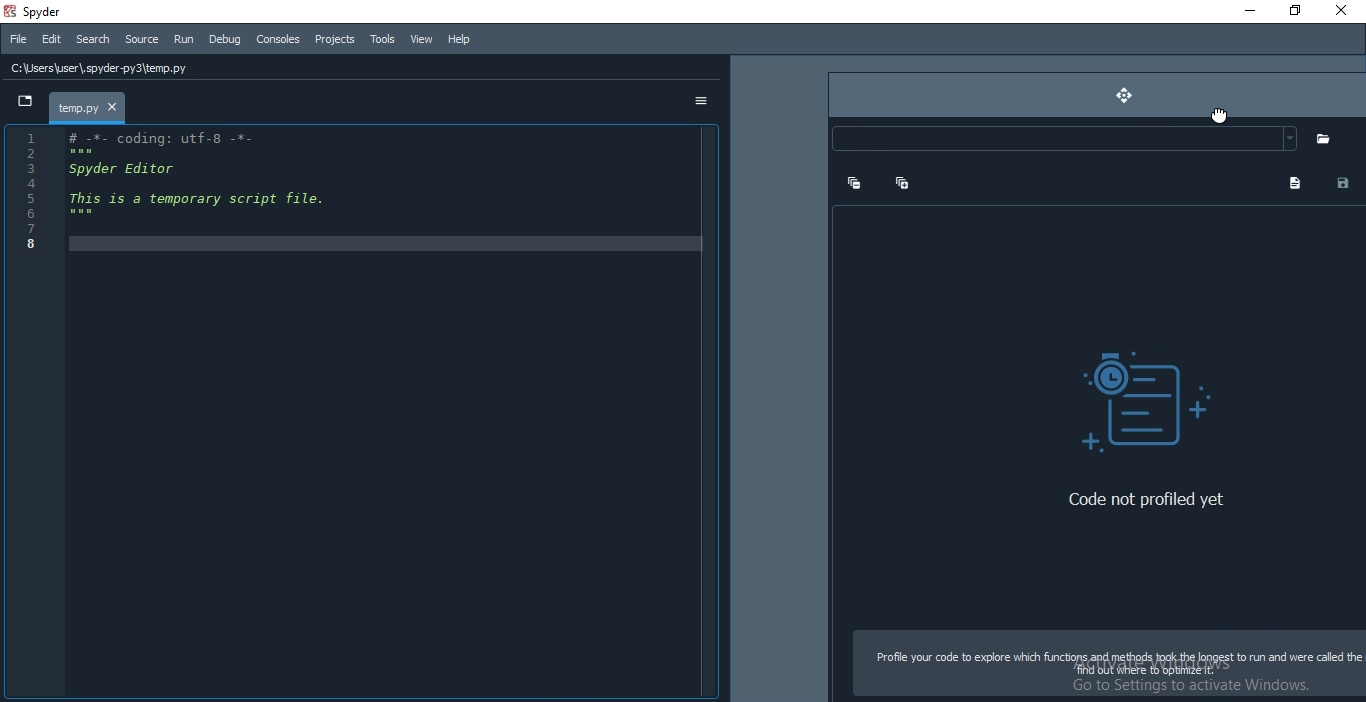 The width and height of the screenshot is (1366, 702). What do you see at coordinates (333, 40) in the screenshot?
I see `Projects` at bounding box center [333, 40].